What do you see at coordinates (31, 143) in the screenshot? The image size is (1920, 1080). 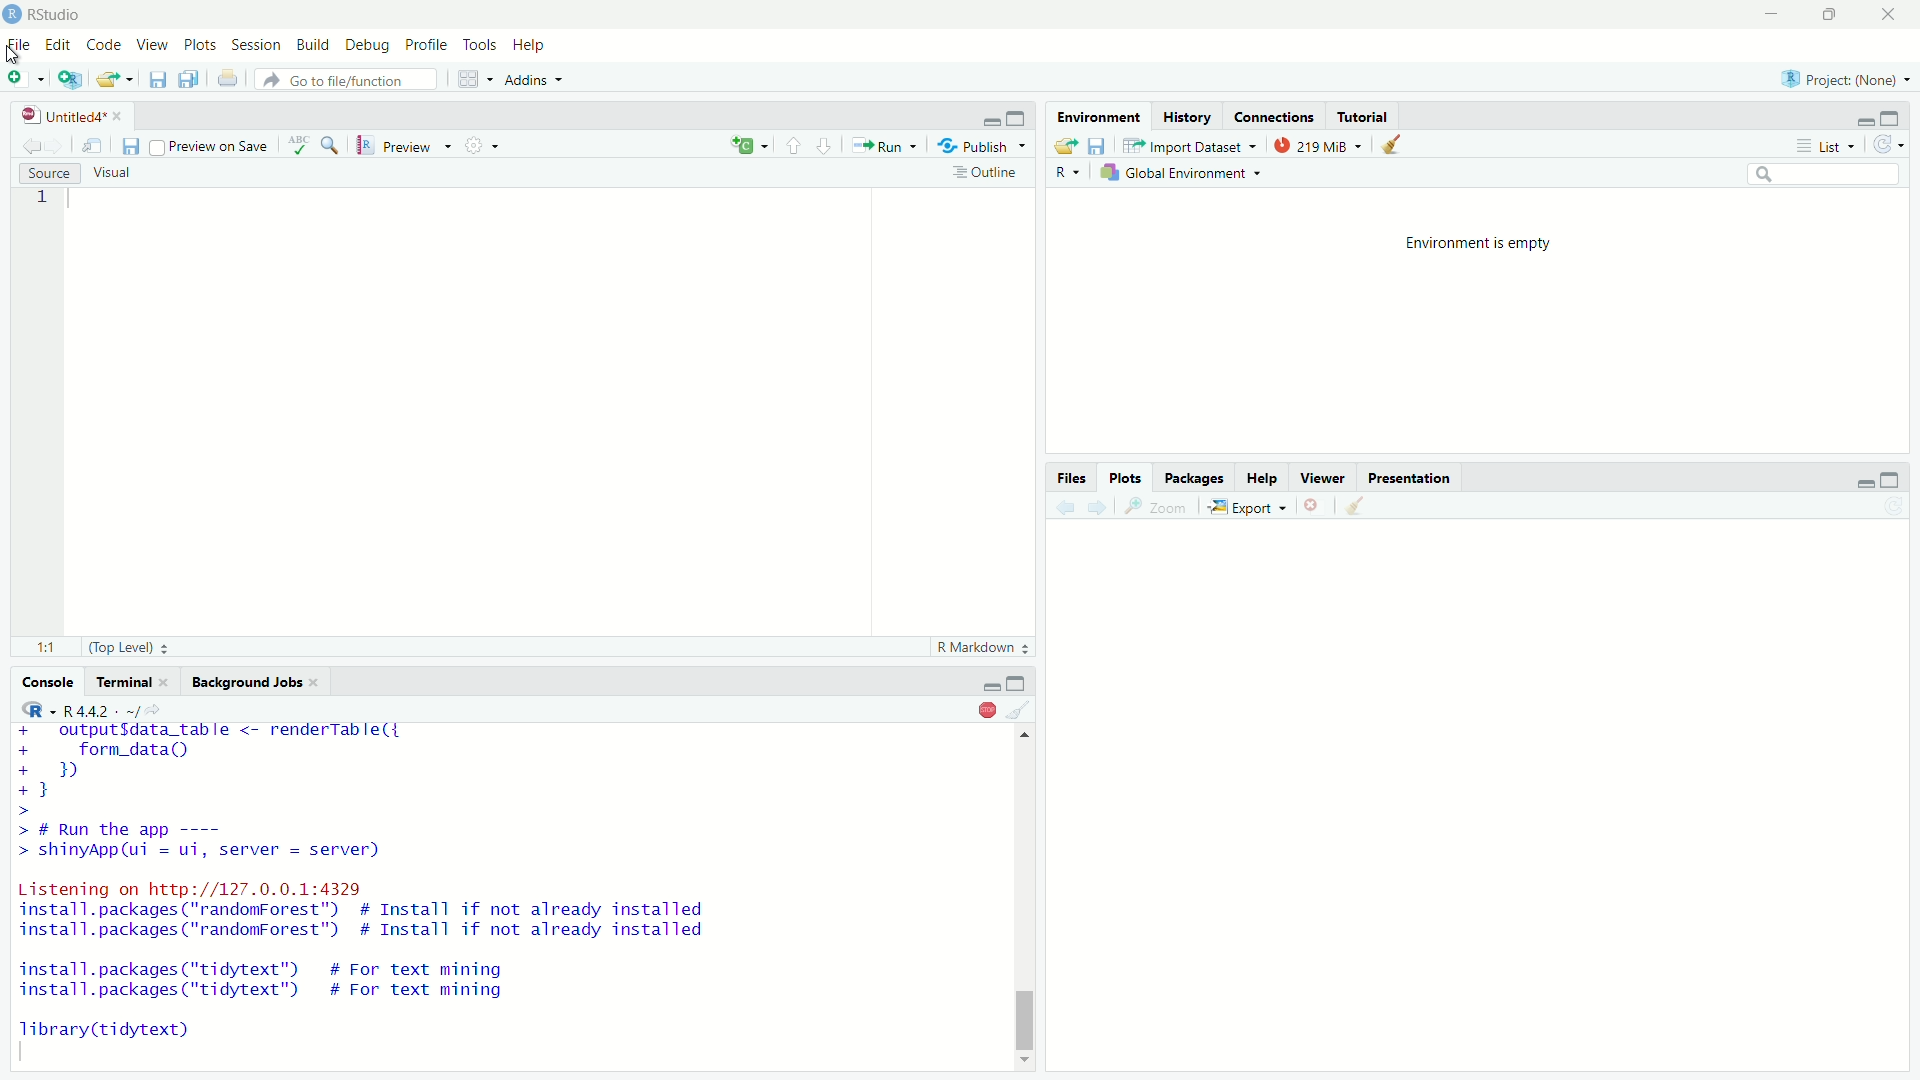 I see `go back to previous source location` at bounding box center [31, 143].